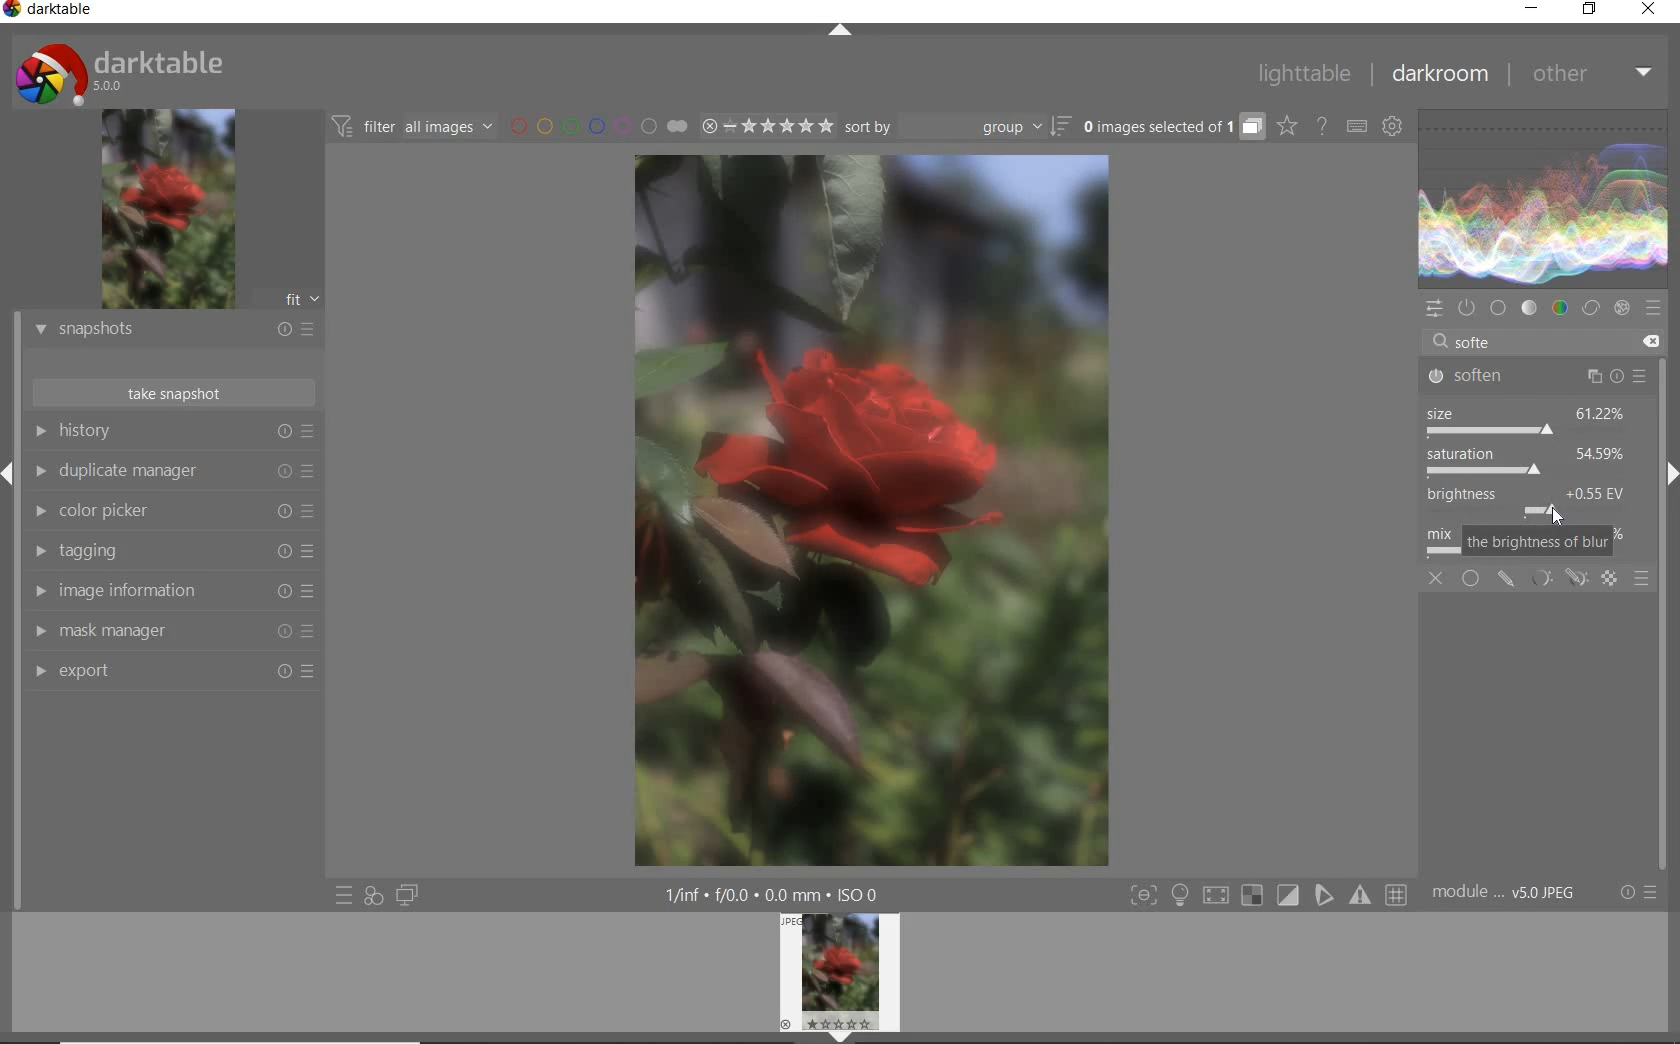  Describe the element at coordinates (411, 126) in the screenshot. I see `filter all images by module order` at that location.